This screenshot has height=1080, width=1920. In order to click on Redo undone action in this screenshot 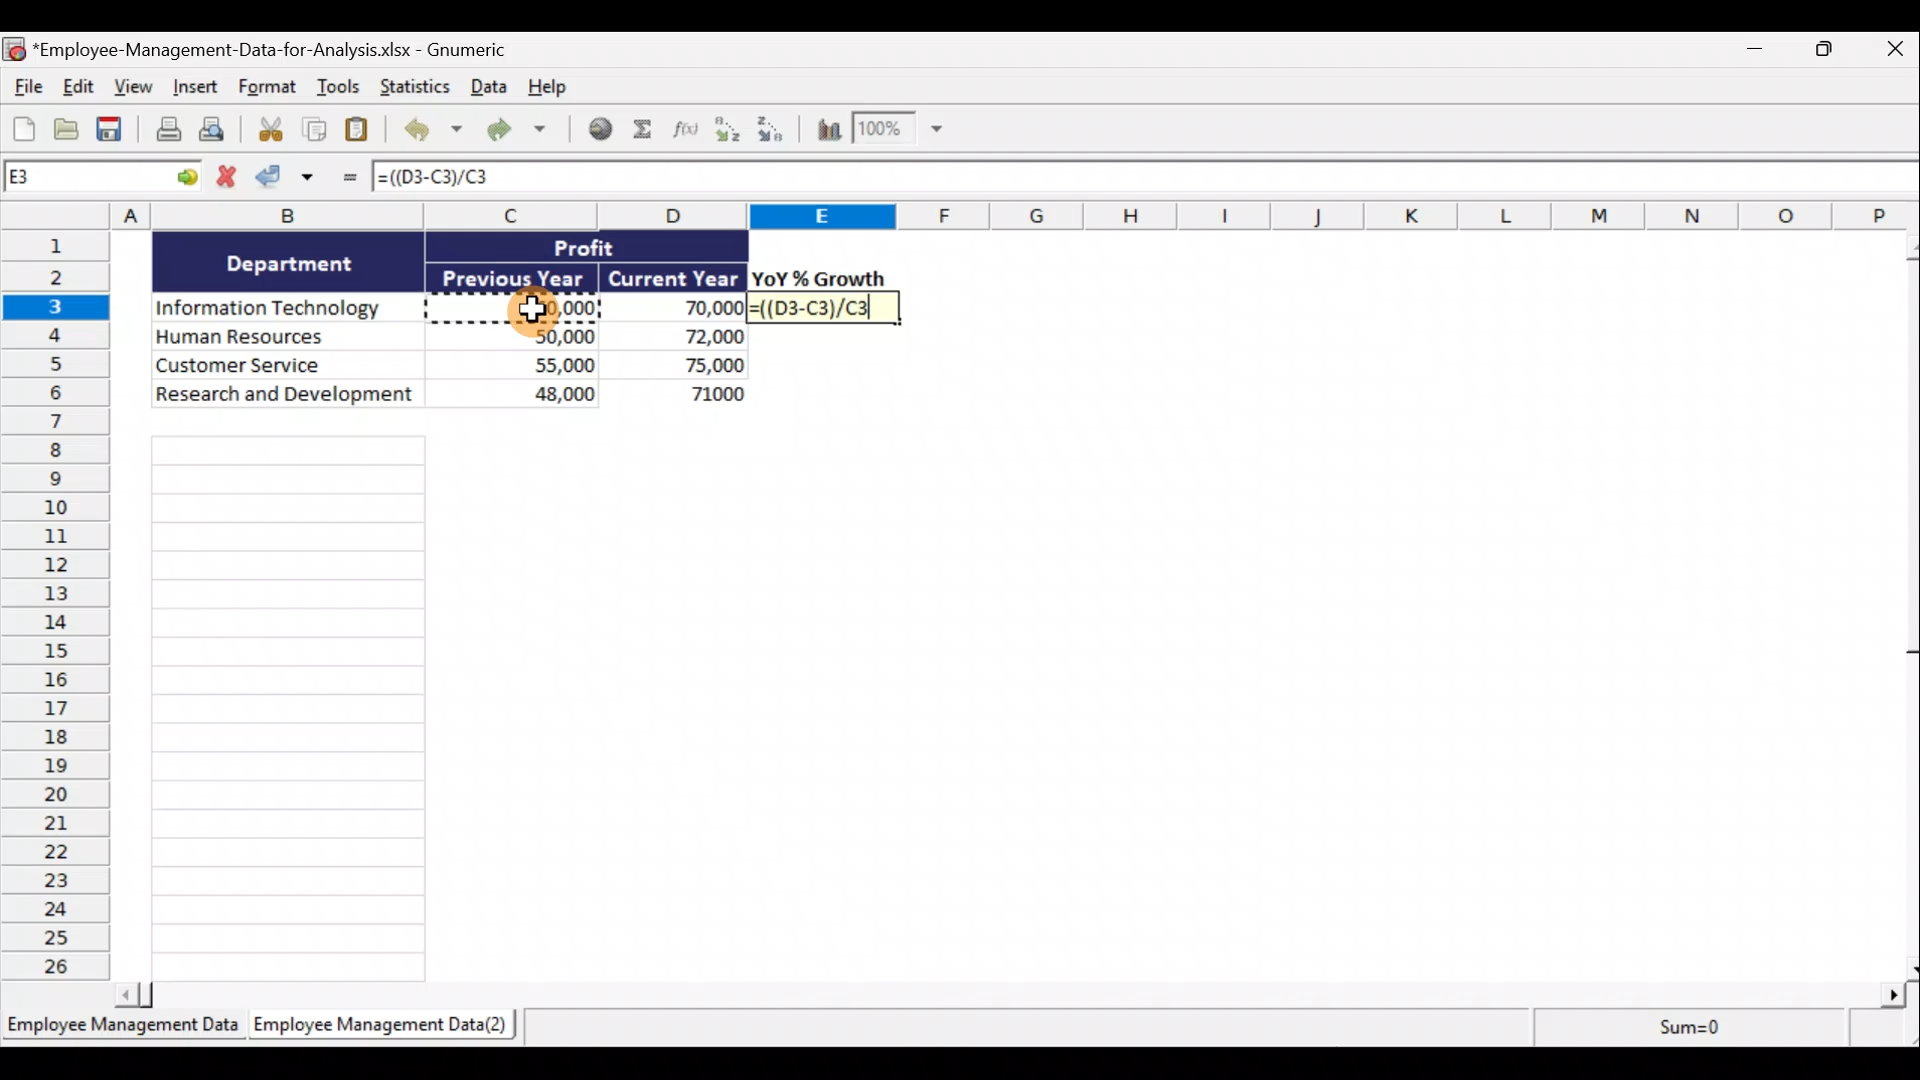, I will do `click(514, 131)`.